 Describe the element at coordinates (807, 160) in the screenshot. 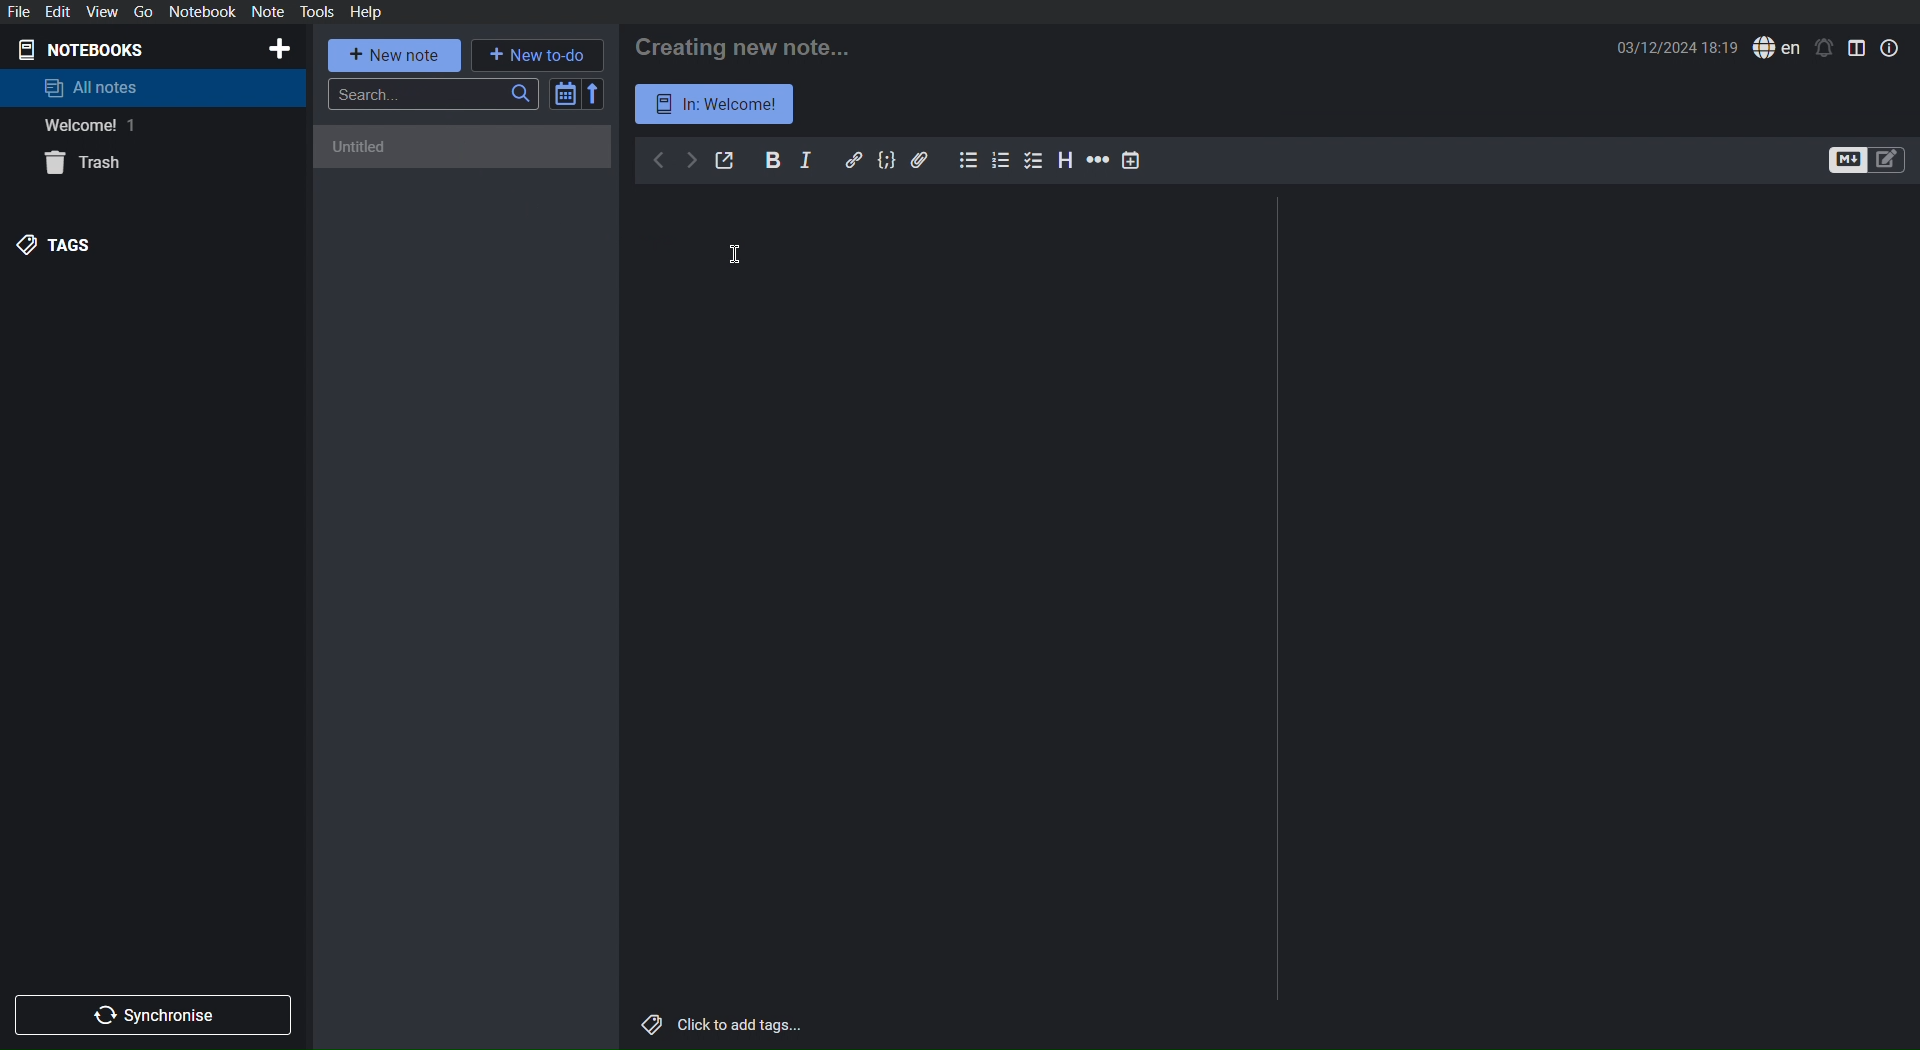

I see `Italics` at that location.